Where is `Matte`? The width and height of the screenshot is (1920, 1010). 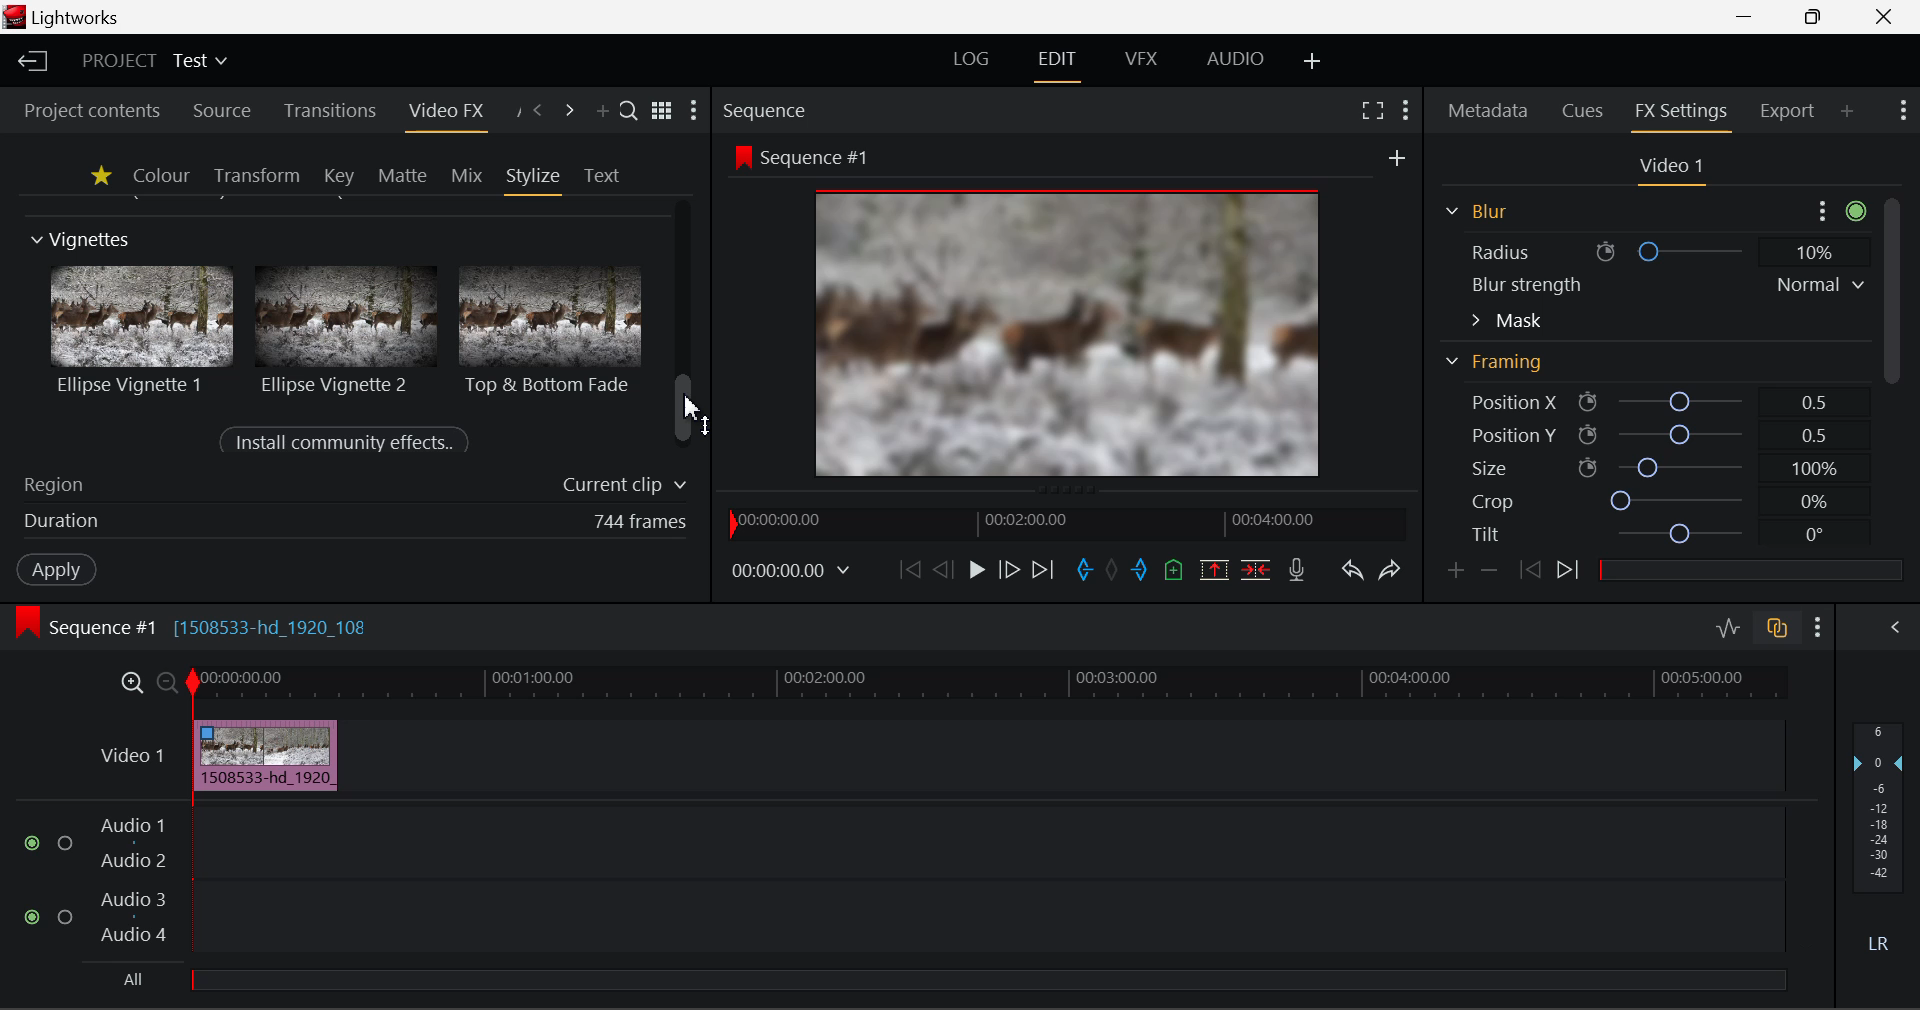
Matte is located at coordinates (403, 175).